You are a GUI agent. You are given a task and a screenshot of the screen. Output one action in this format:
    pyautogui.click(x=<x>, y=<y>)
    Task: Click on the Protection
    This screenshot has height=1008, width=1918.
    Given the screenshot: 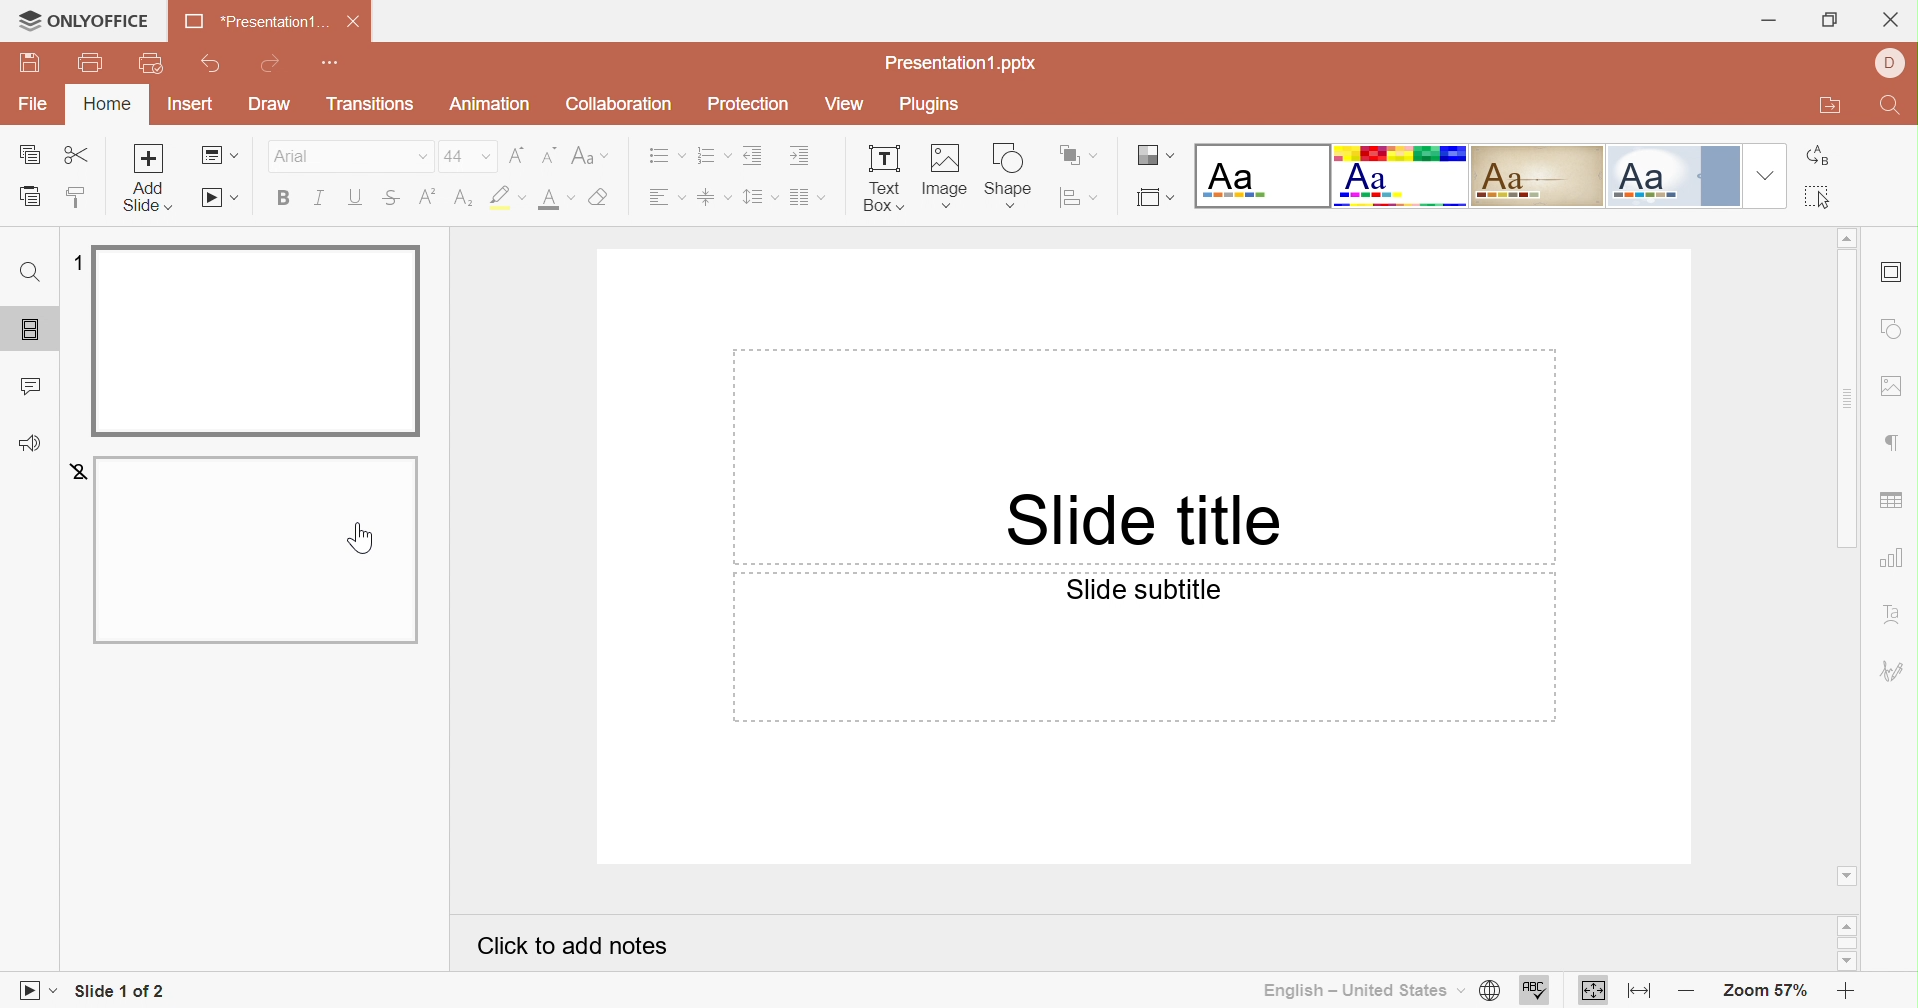 What is the action you would take?
    pyautogui.click(x=746, y=101)
    